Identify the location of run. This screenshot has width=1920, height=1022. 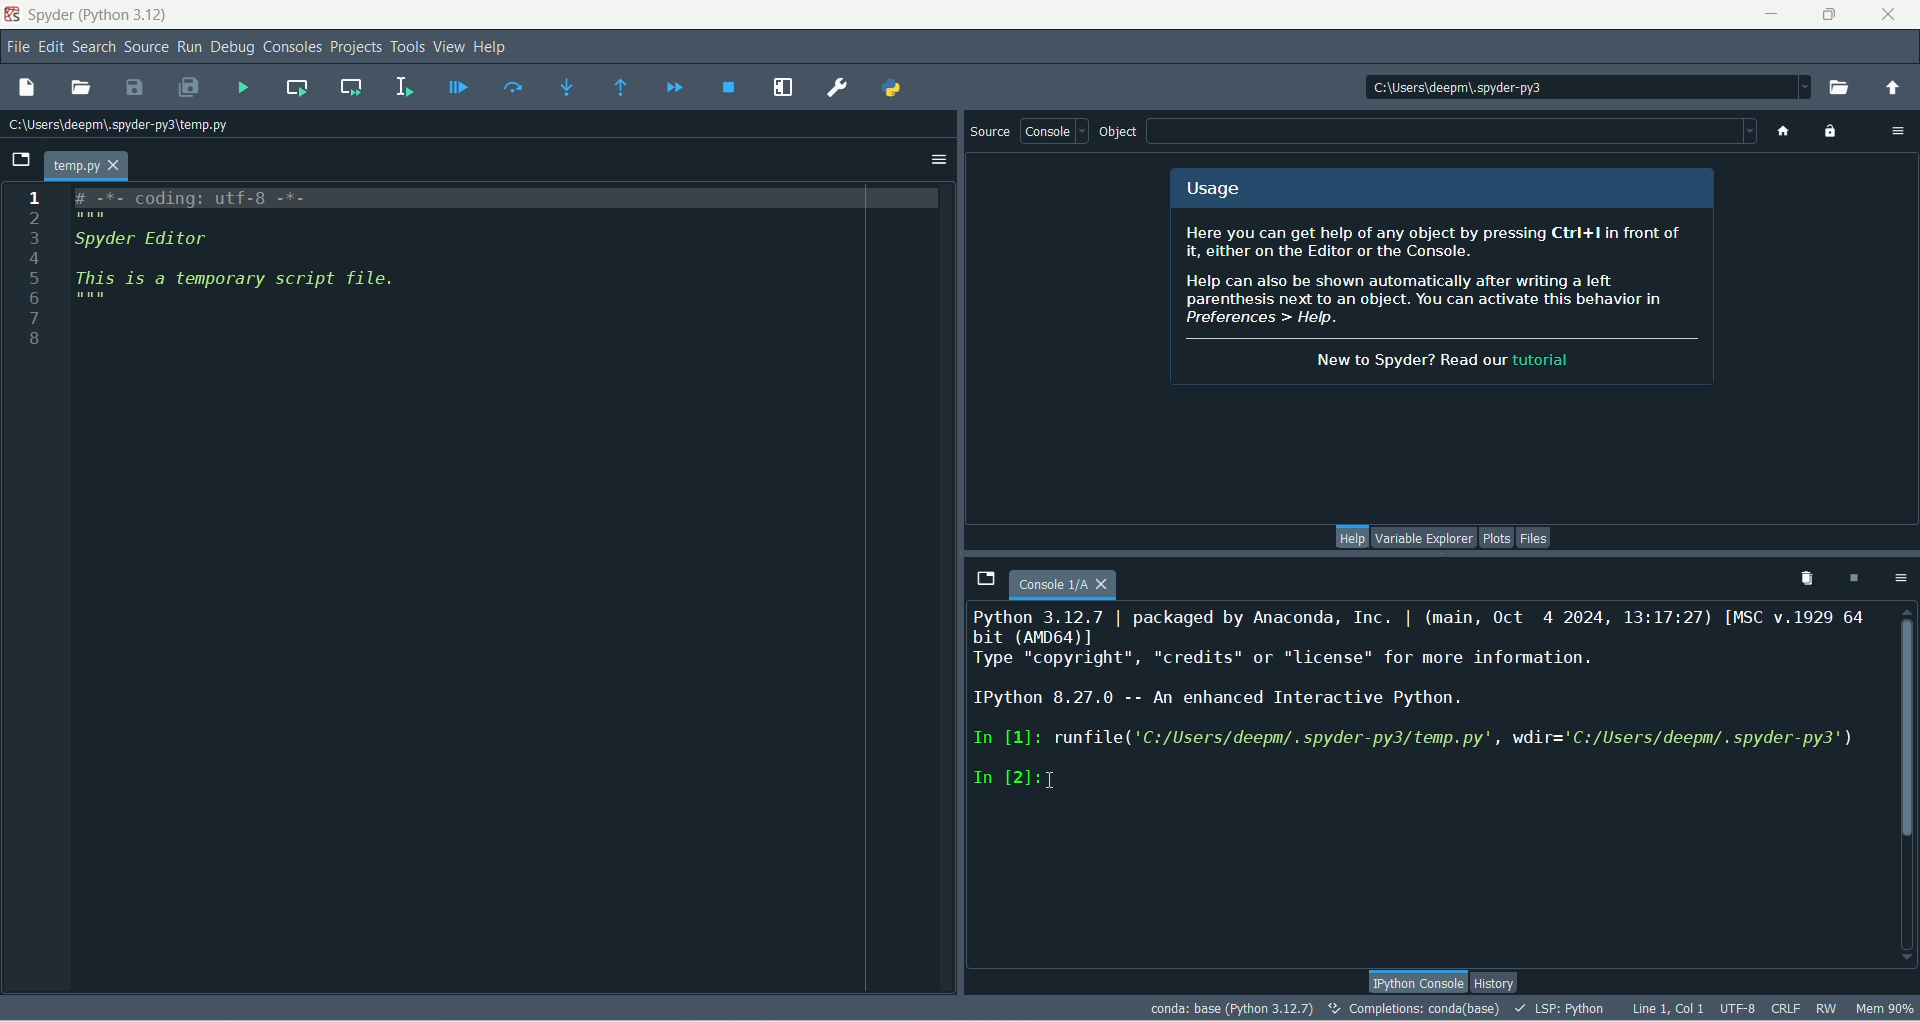
(188, 47).